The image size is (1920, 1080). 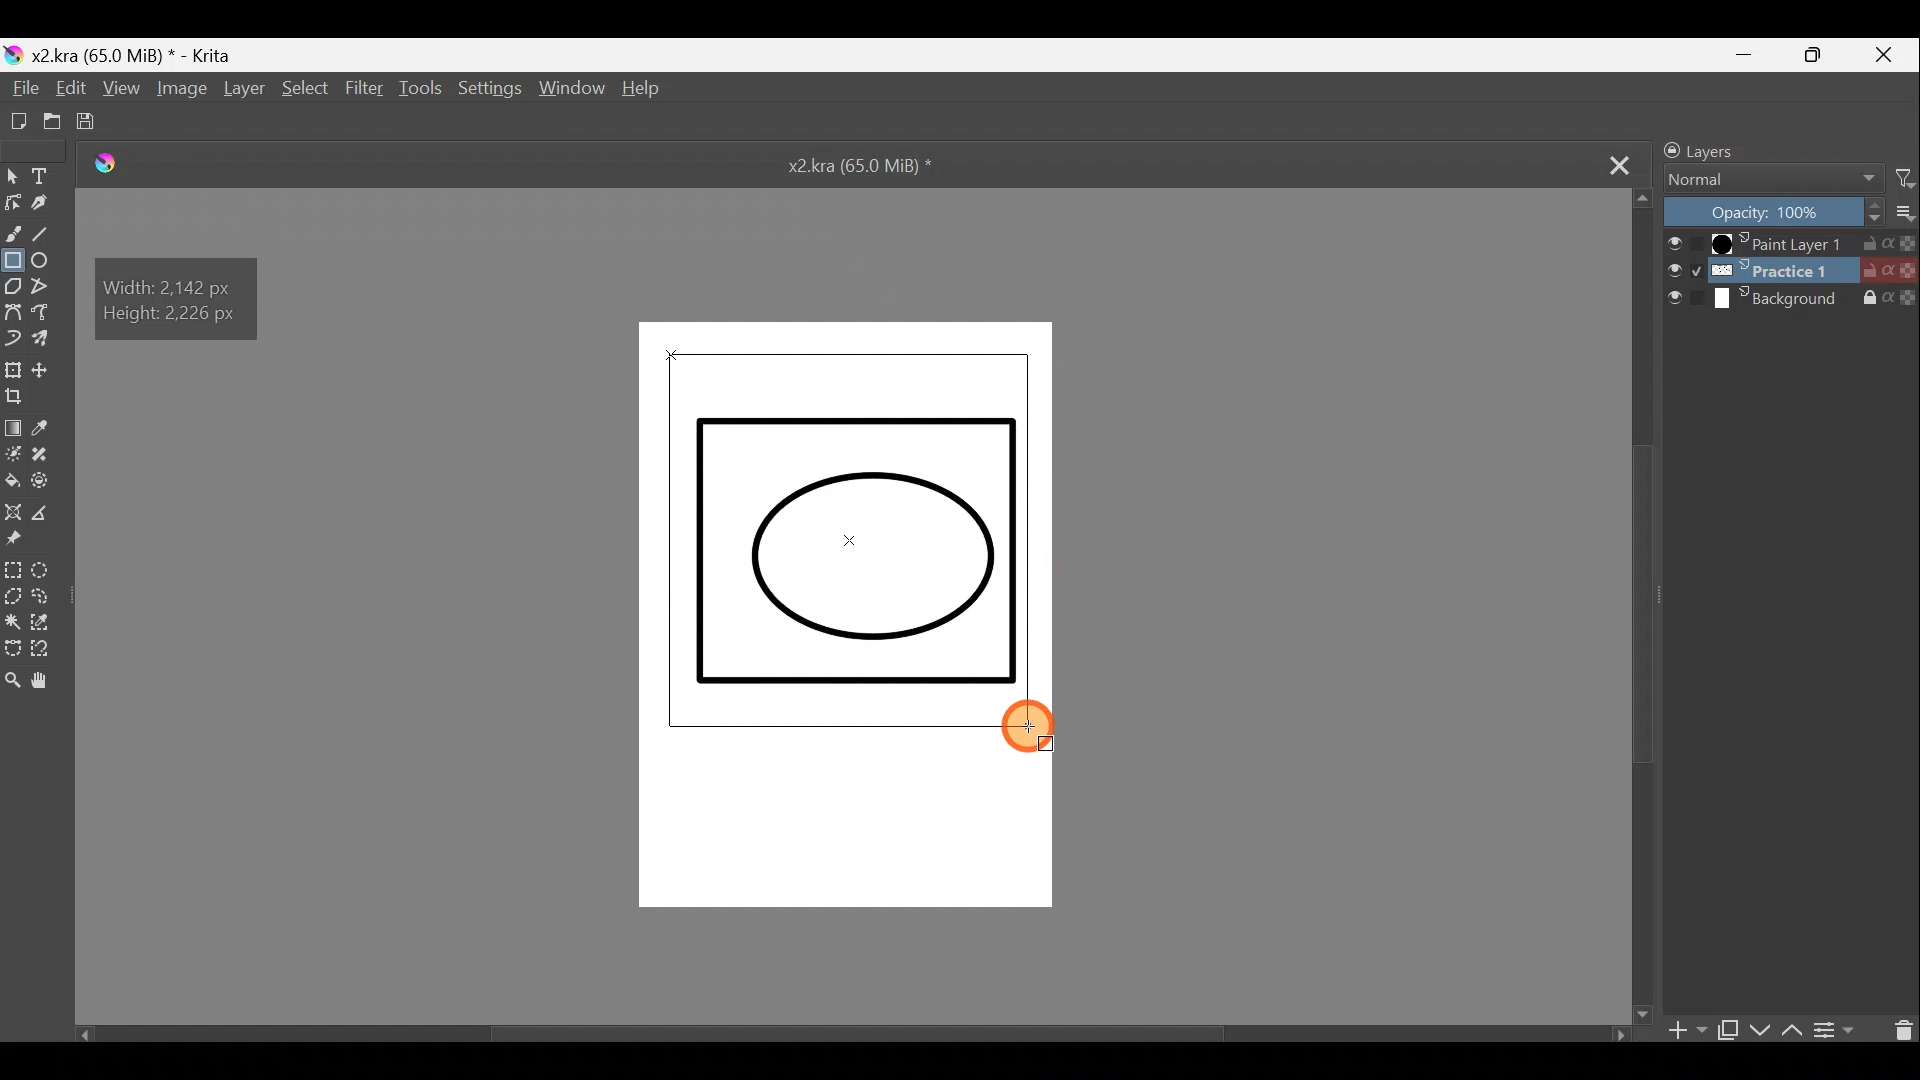 I want to click on Height: 2,226 px, so click(x=175, y=319).